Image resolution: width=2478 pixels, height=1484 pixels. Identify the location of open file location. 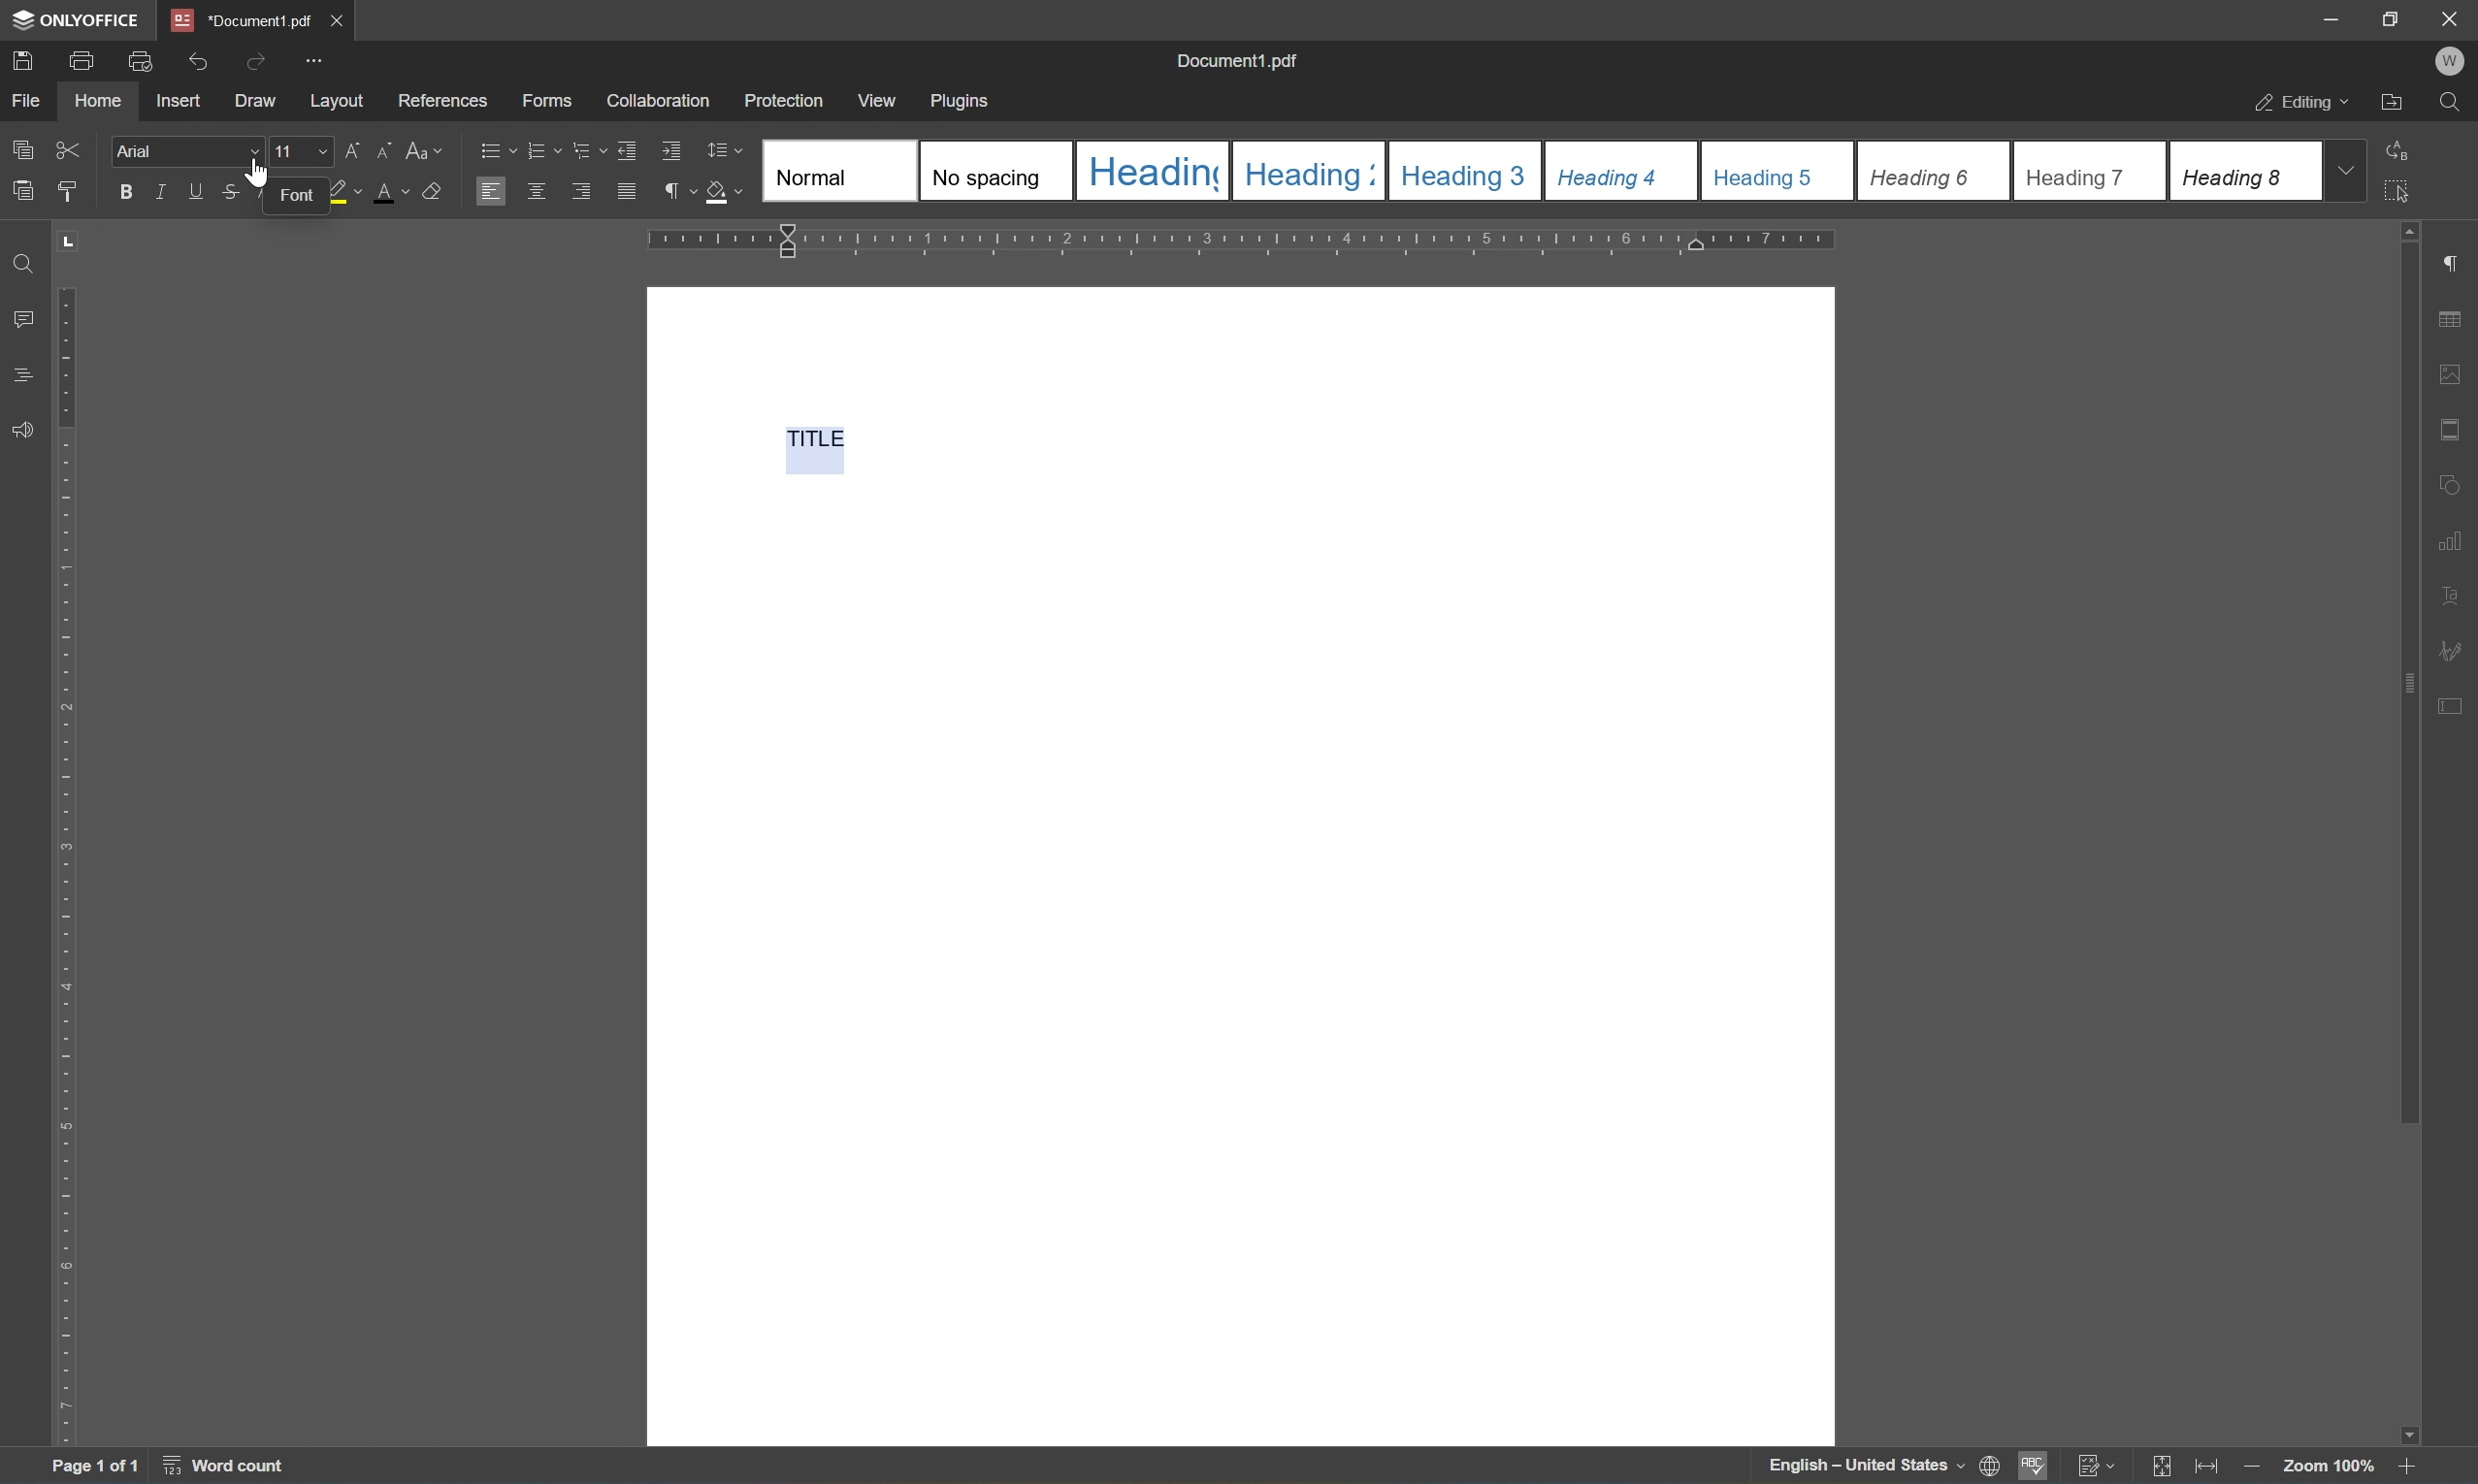
(2391, 103).